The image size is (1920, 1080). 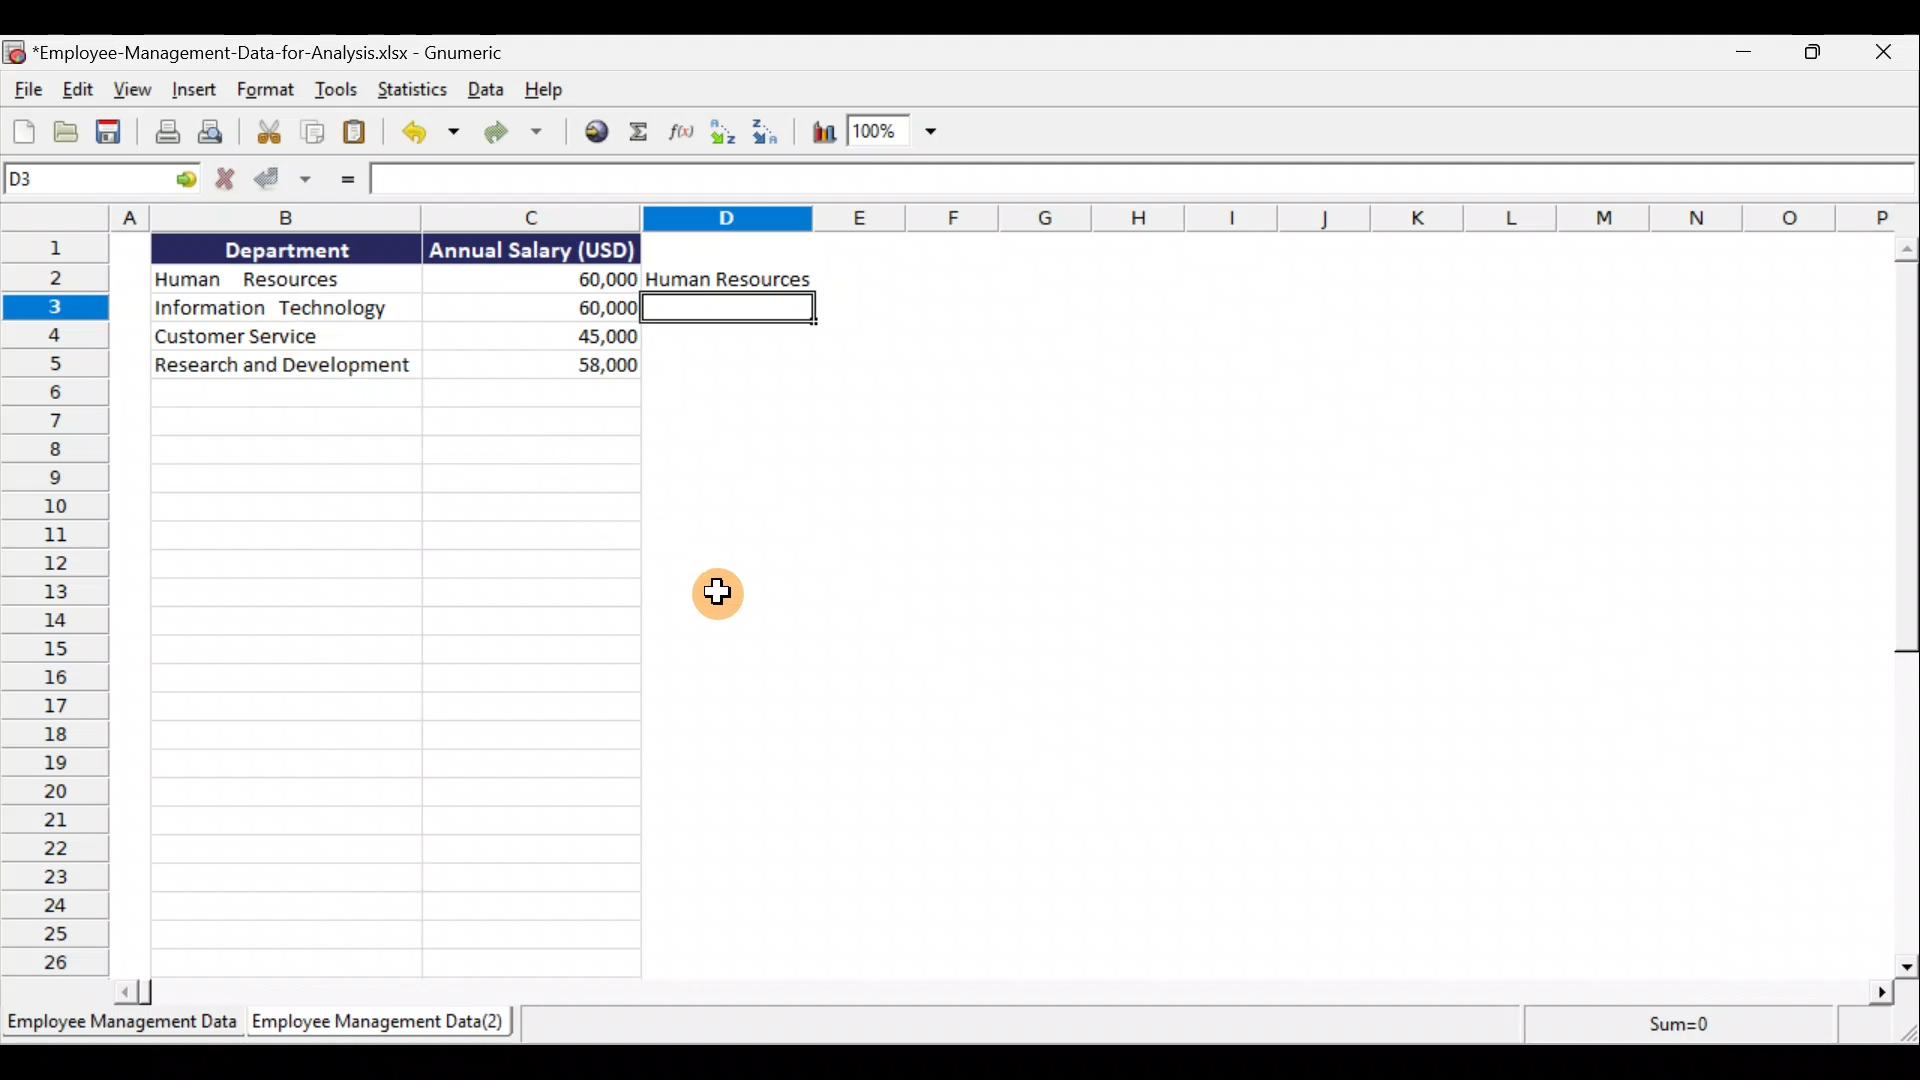 I want to click on Accept change, so click(x=290, y=179).